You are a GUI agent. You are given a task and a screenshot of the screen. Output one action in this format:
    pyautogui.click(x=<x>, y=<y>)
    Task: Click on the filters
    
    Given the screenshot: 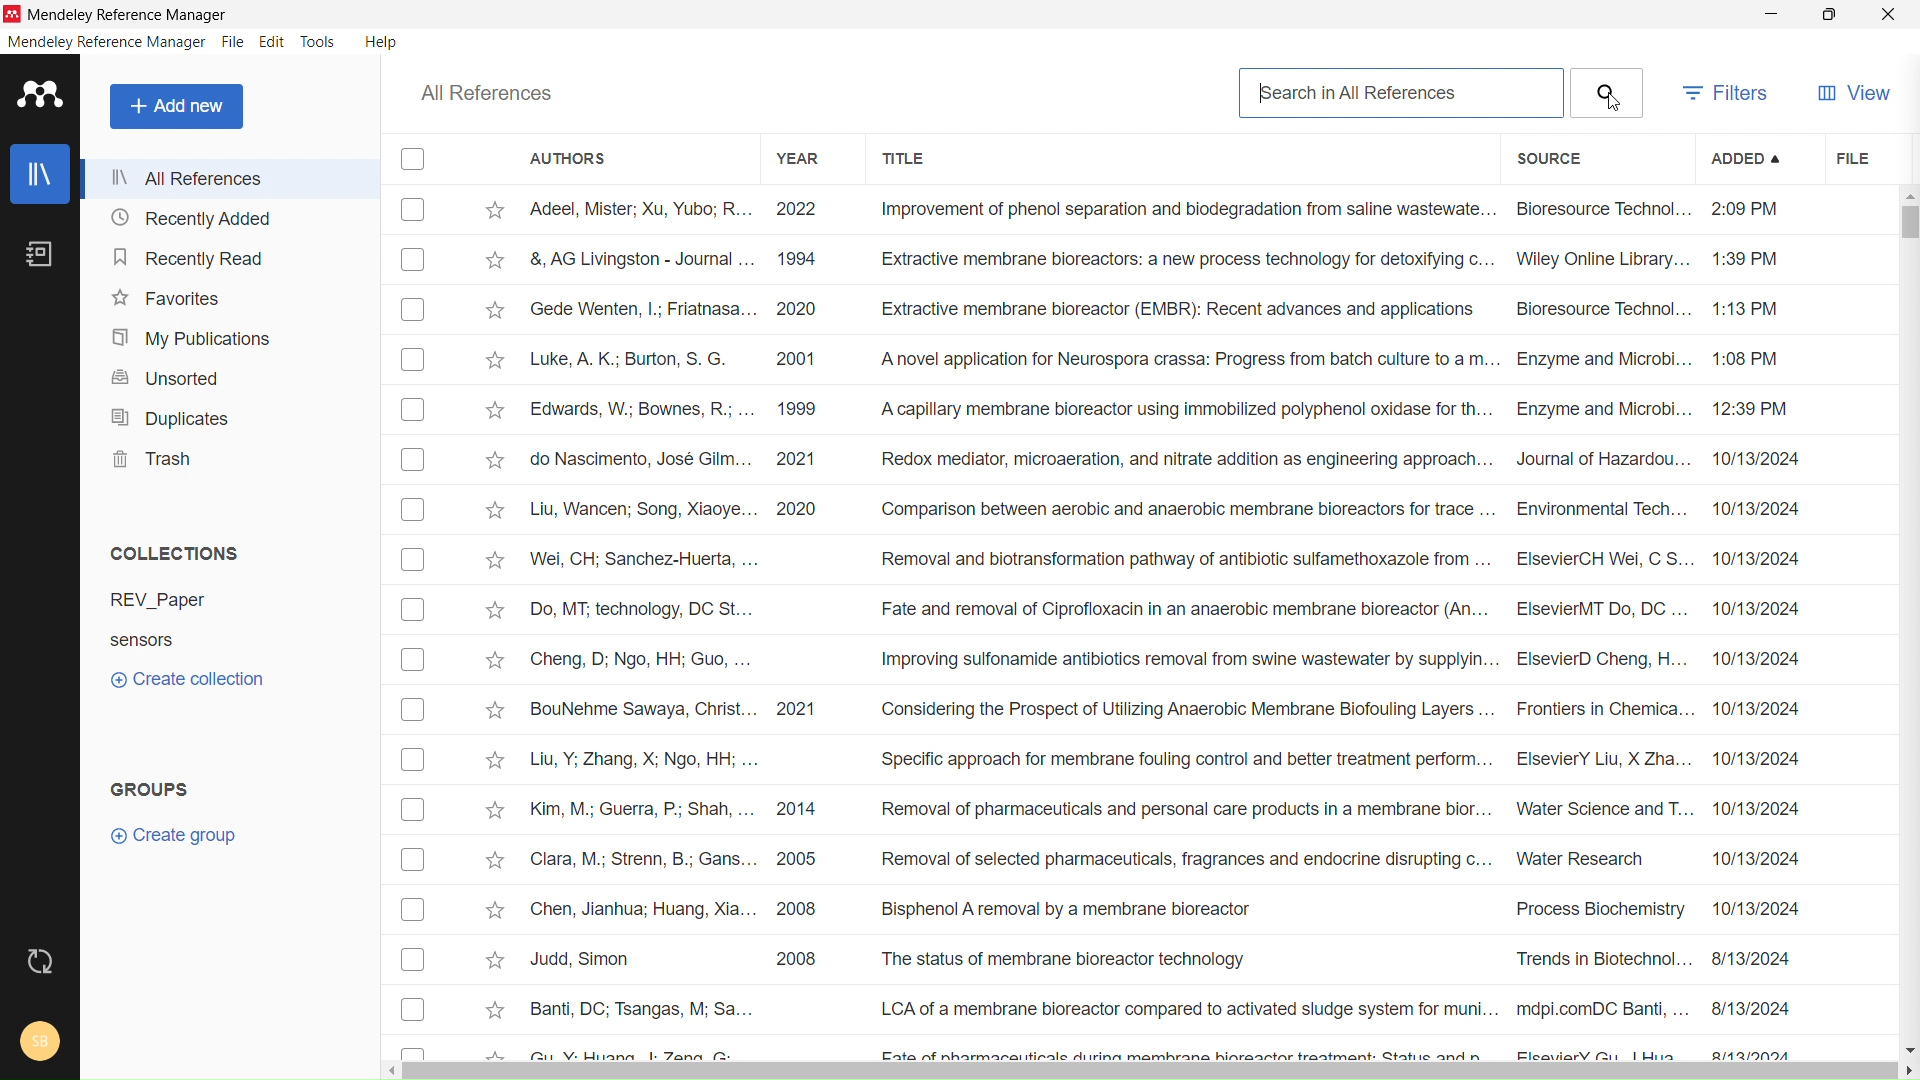 What is the action you would take?
    pyautogui.click(x=1732, y=90)
    